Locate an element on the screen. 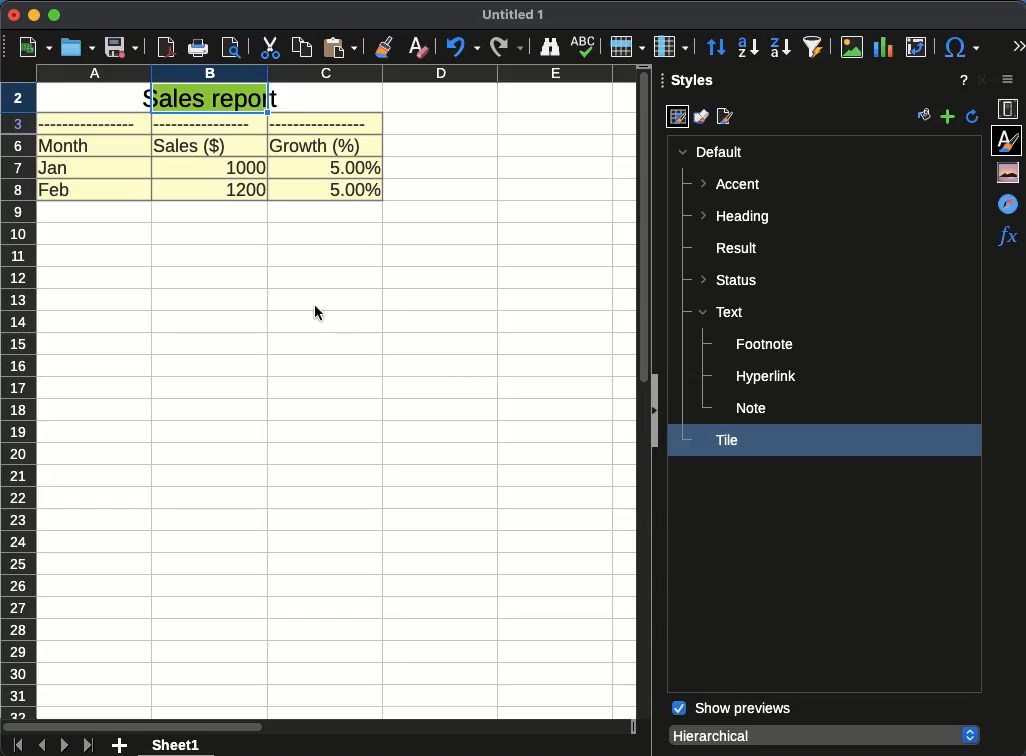 The width and height of the screenshot is (1026, 756). blank is located at coordinates (206, 124).